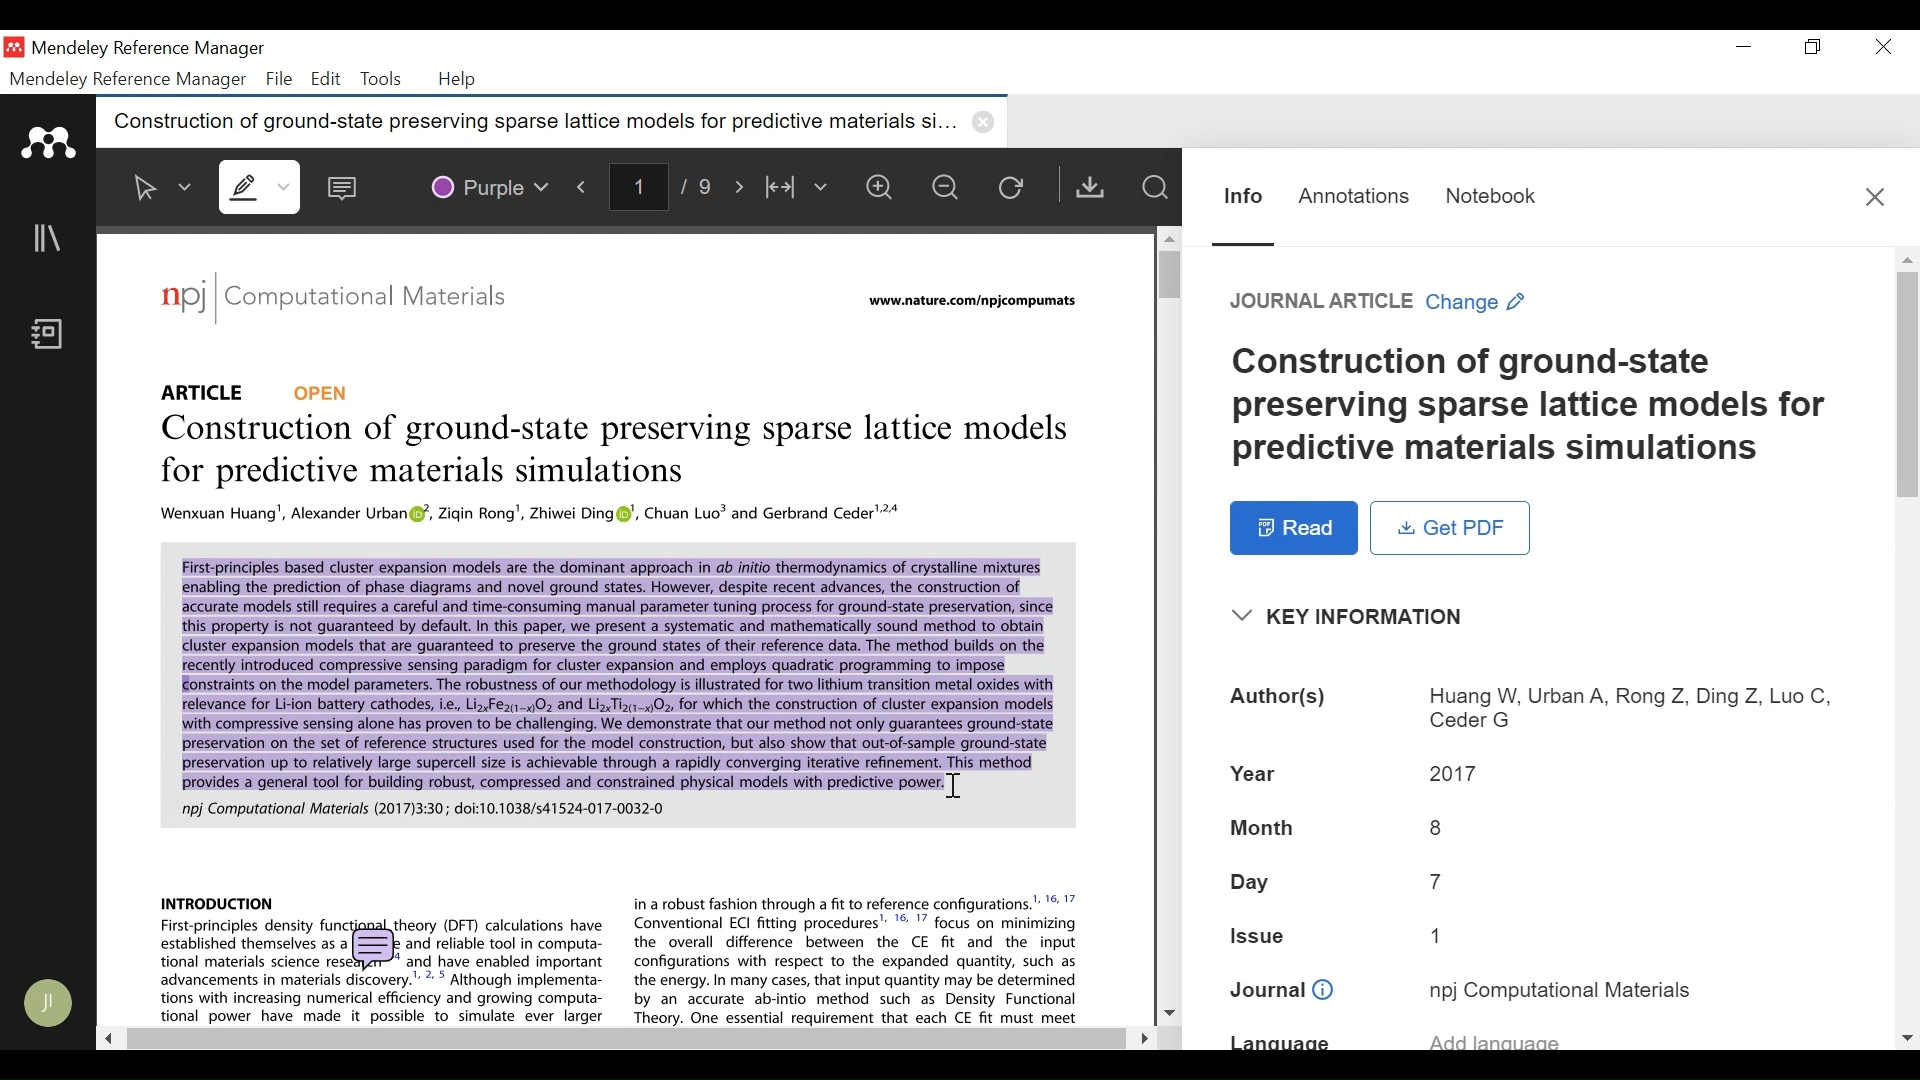  What do you see at coordinates (377, 950) in the screenshot?
I see `comment` at bounding box center [377, 950].